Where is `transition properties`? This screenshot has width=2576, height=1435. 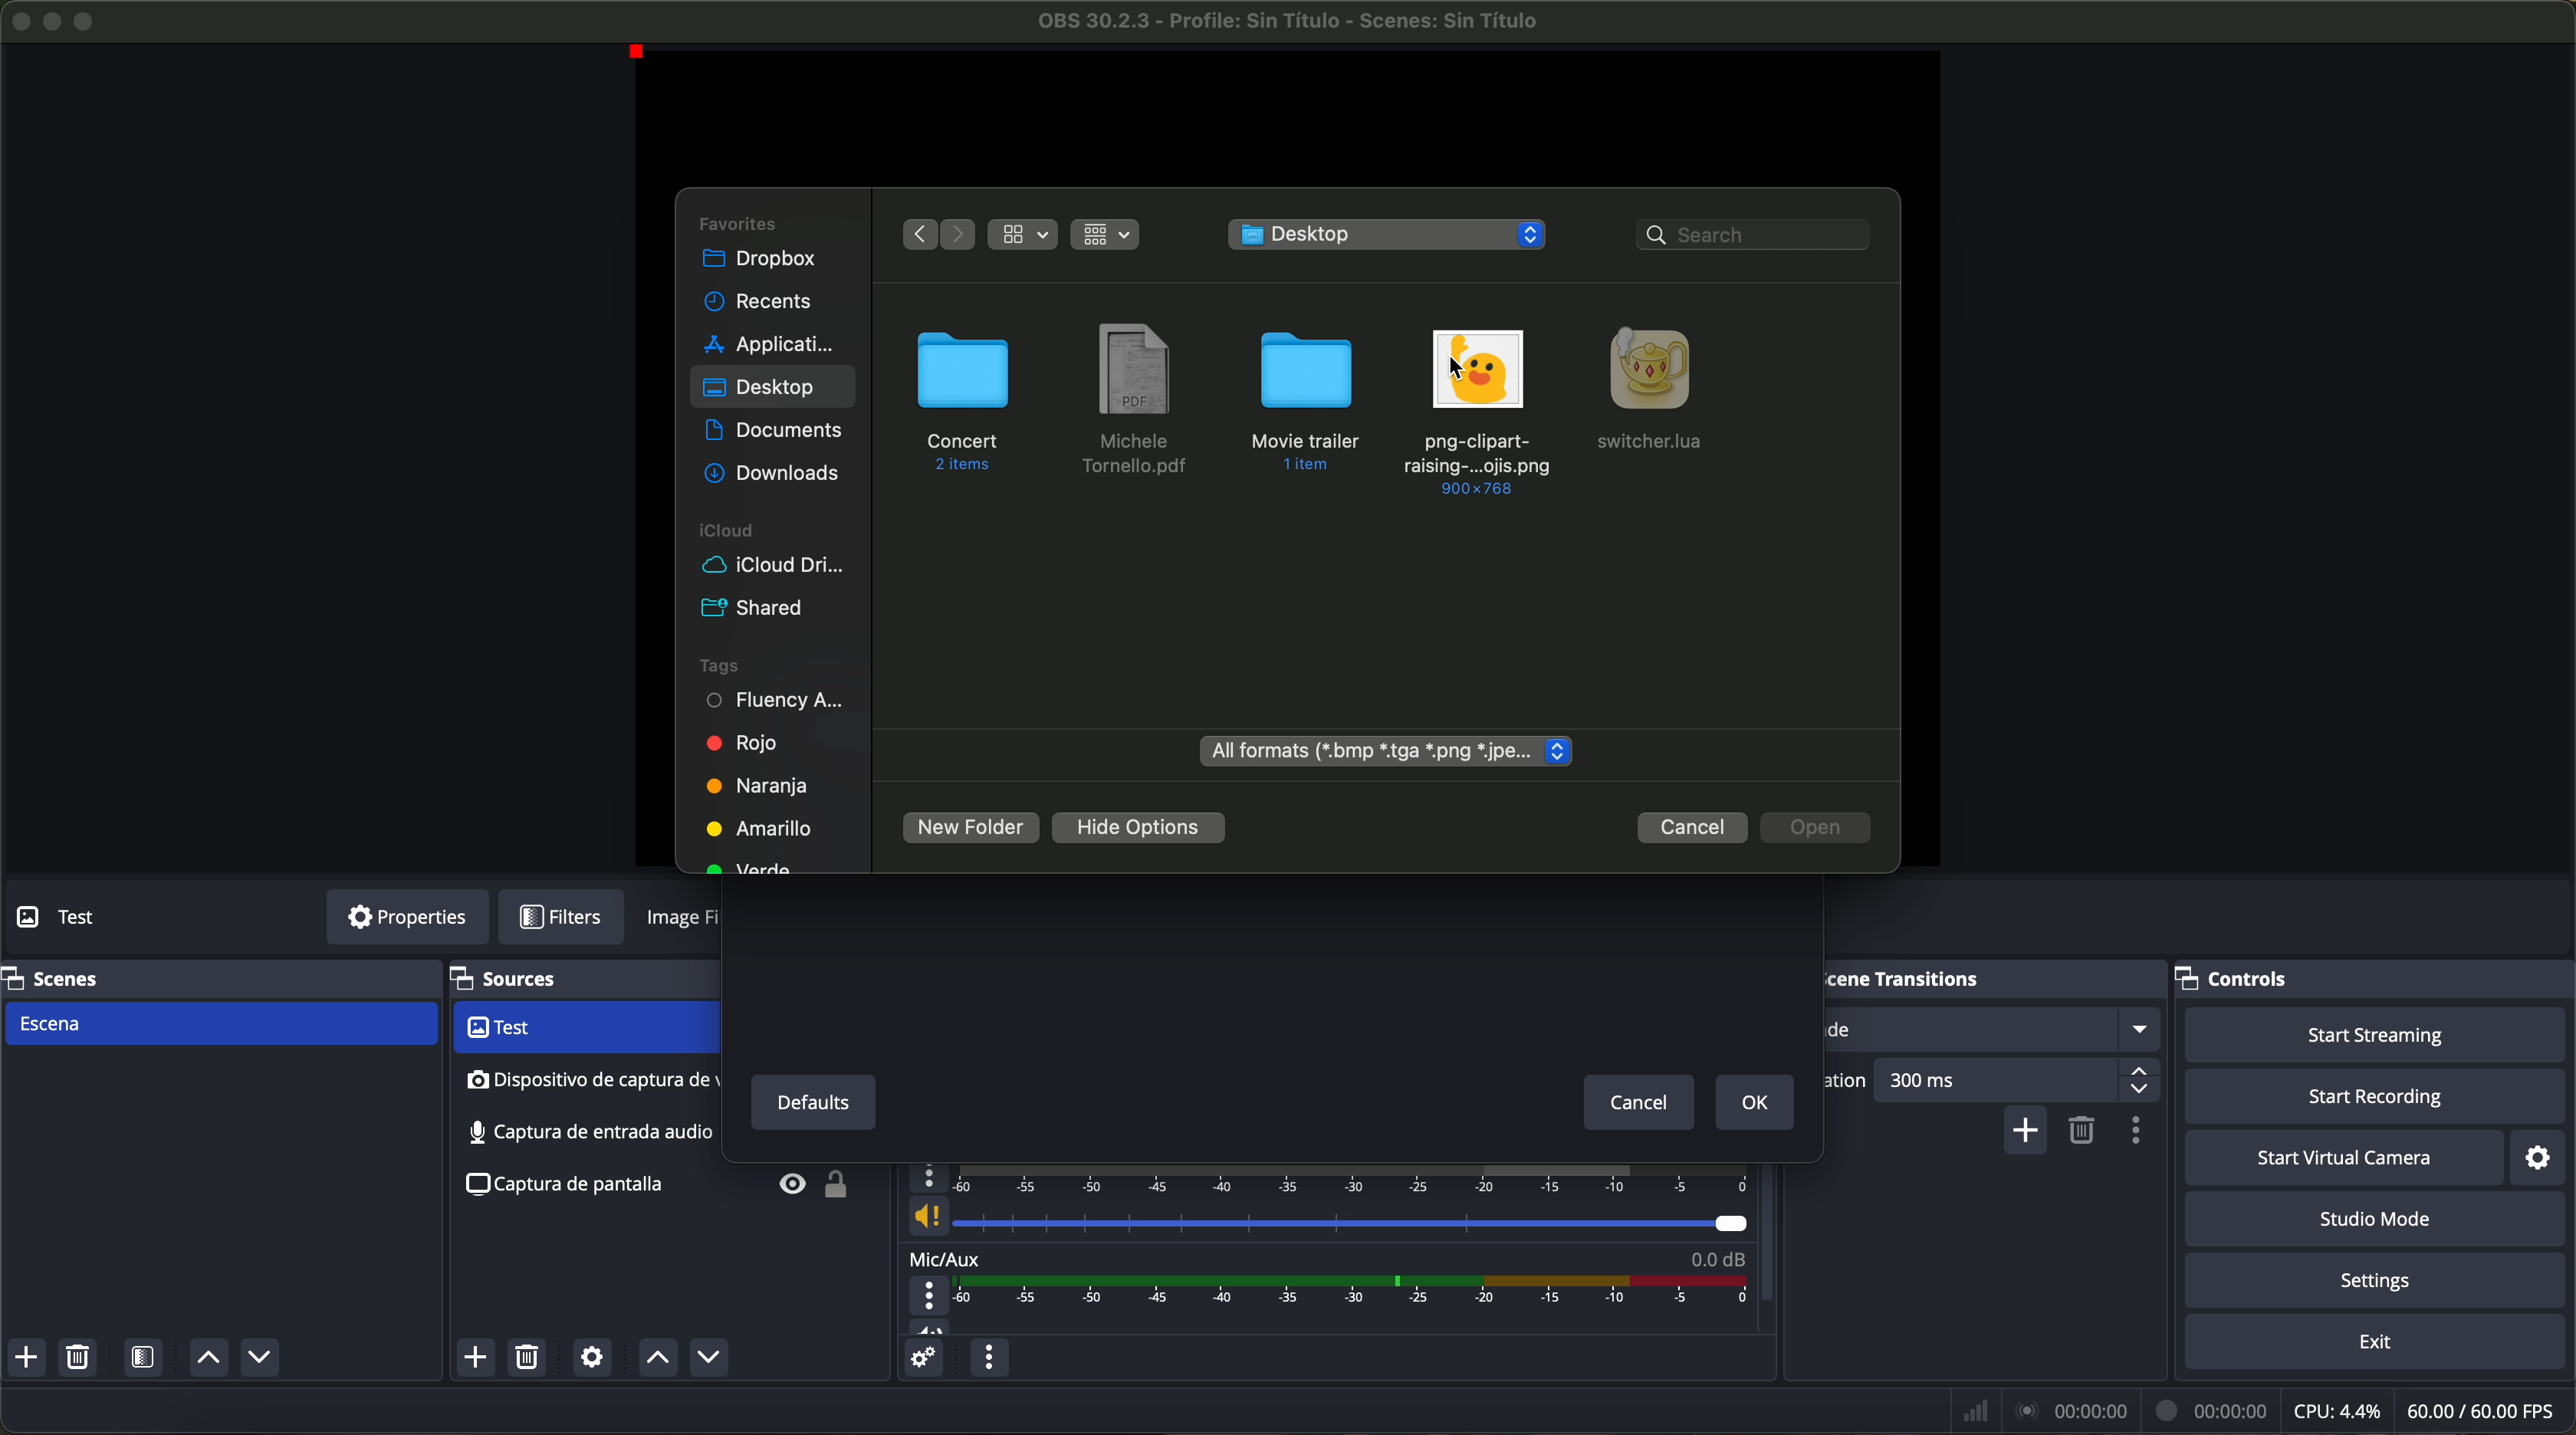
transition properties is located at coordinates (2141, 1133).